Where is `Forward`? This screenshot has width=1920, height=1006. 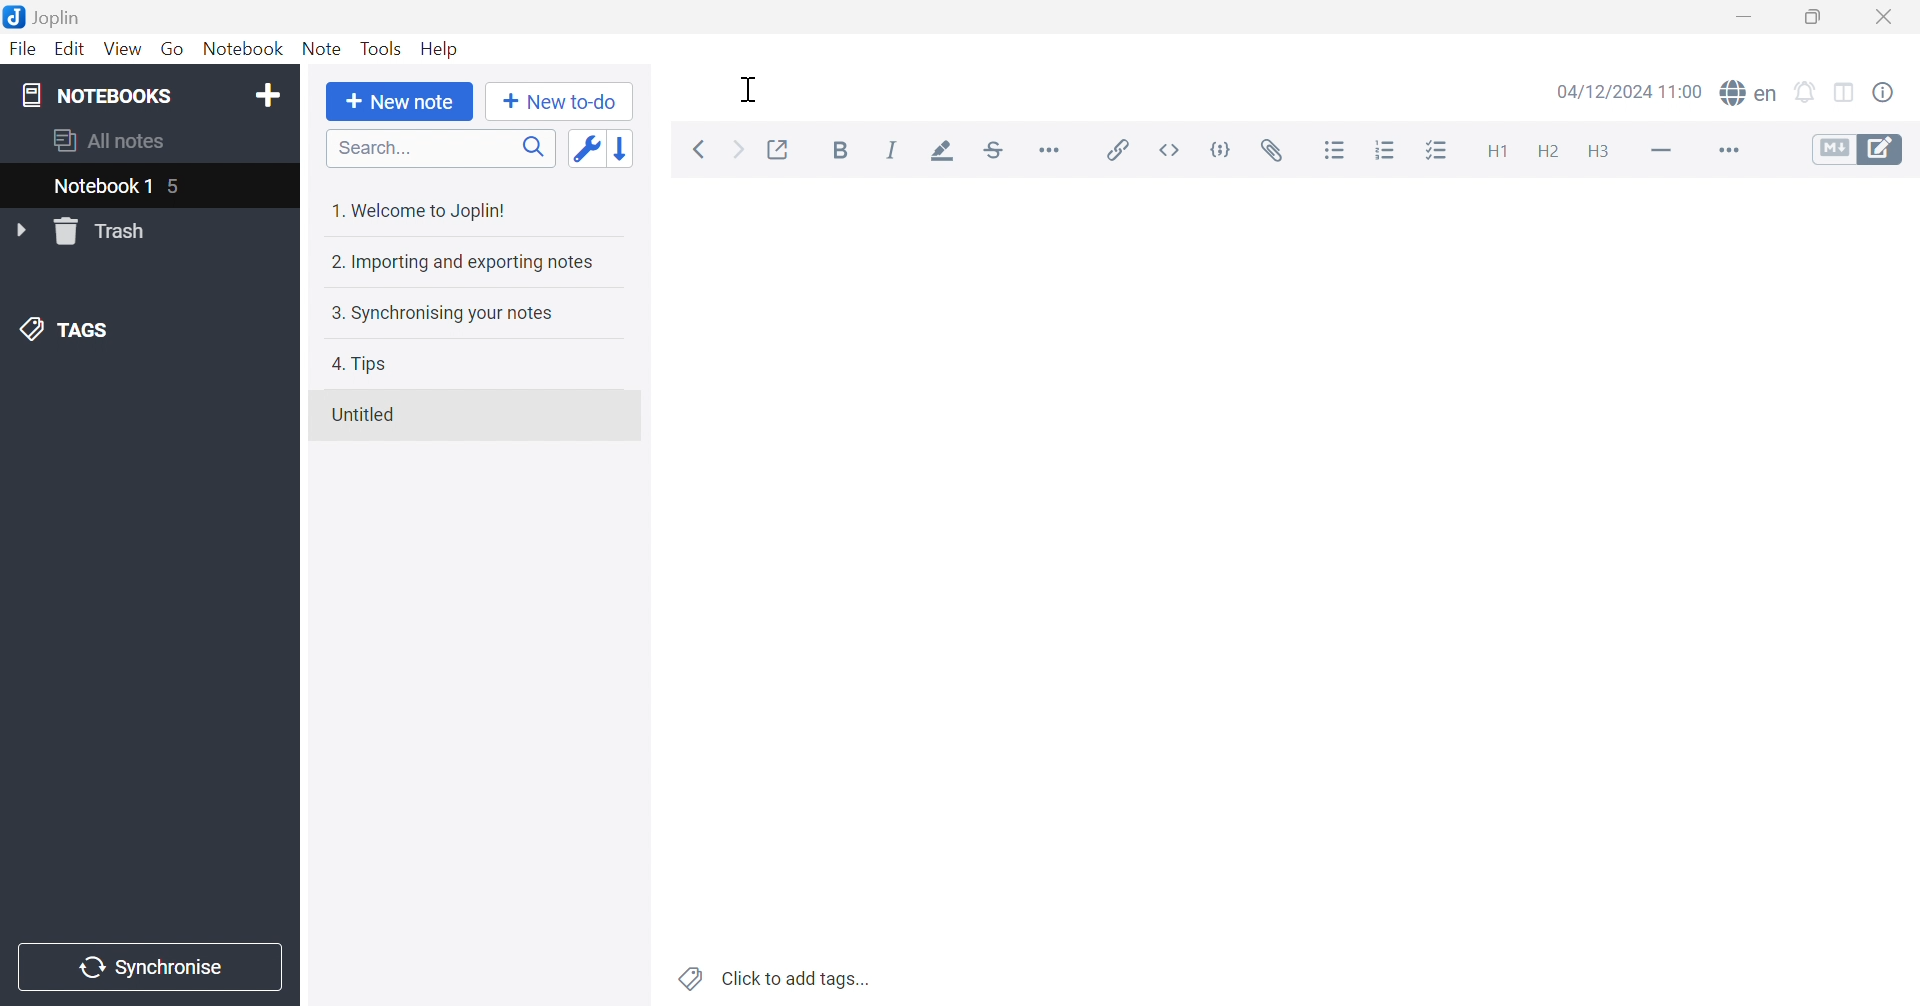
Forward is located at coordinates (736, 153).